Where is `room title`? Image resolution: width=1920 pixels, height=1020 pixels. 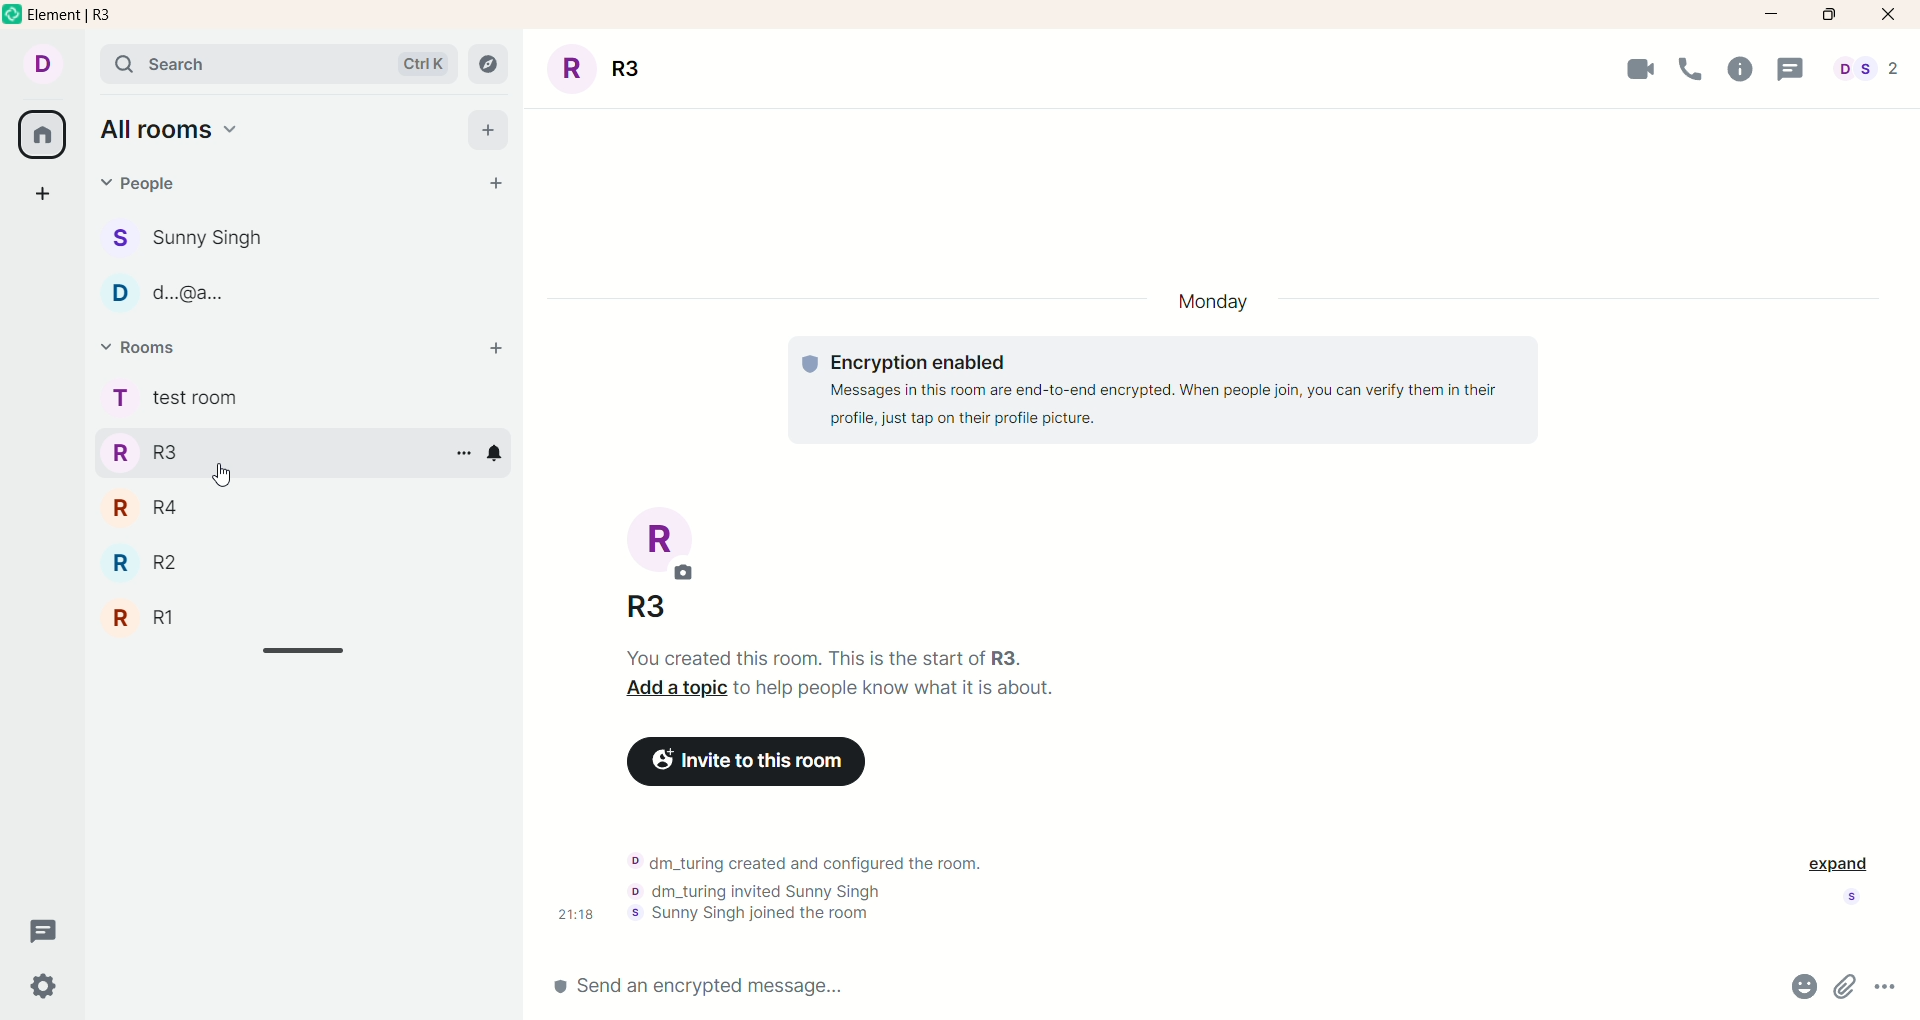 room title is located at coordinates (605, 64).